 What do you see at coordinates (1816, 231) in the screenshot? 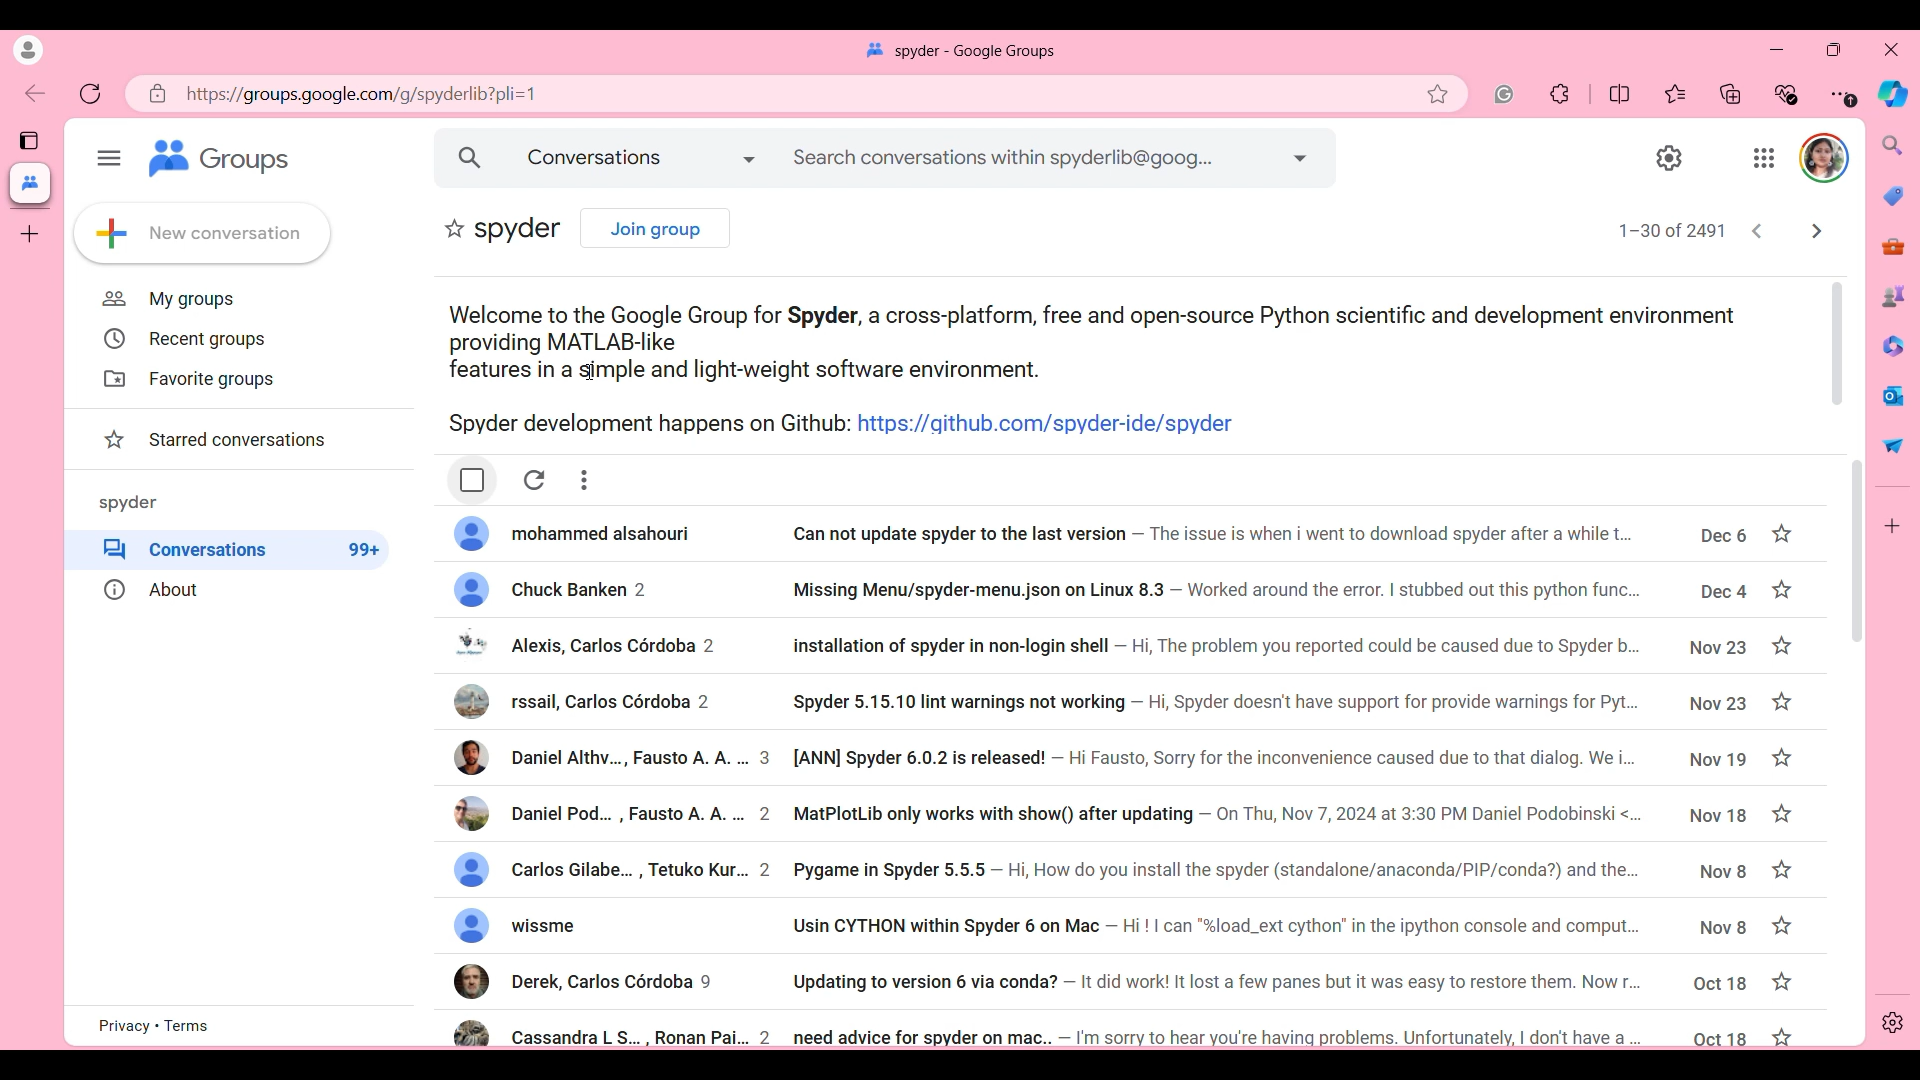
I see `Go back` at bounding box center [1816, 231].